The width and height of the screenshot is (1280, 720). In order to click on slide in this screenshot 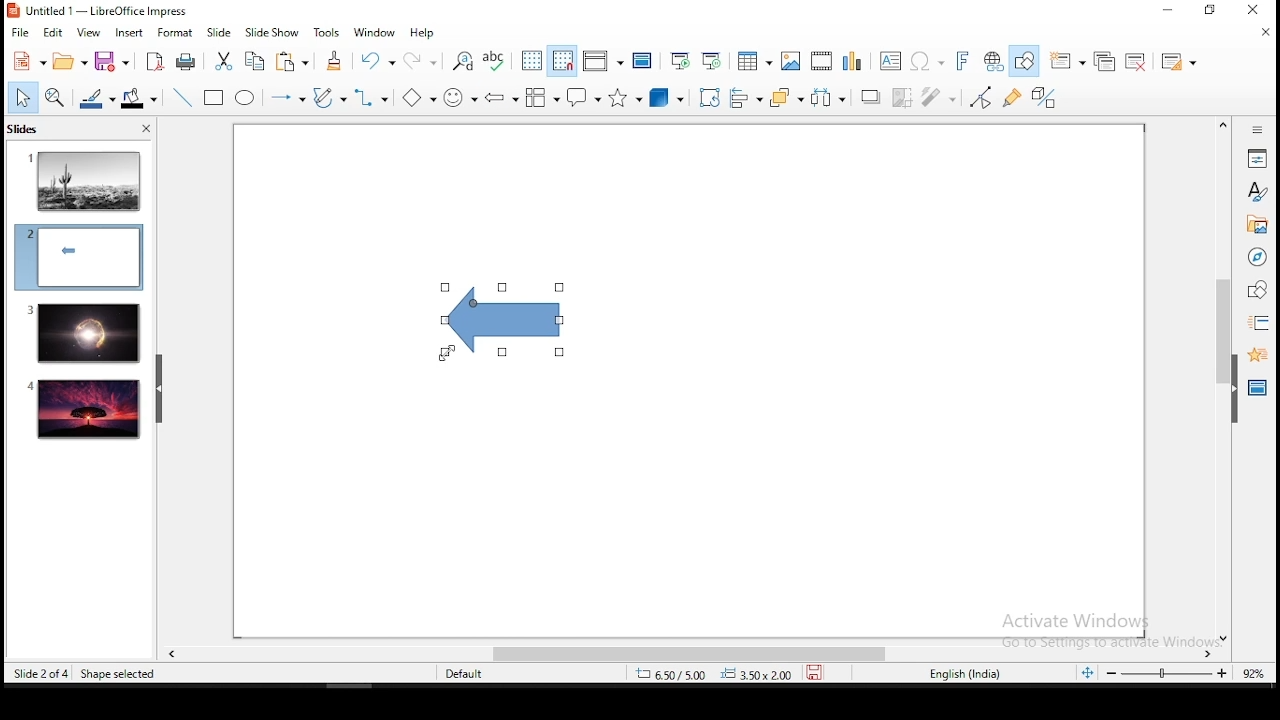, I will do `click(219, 33)`.